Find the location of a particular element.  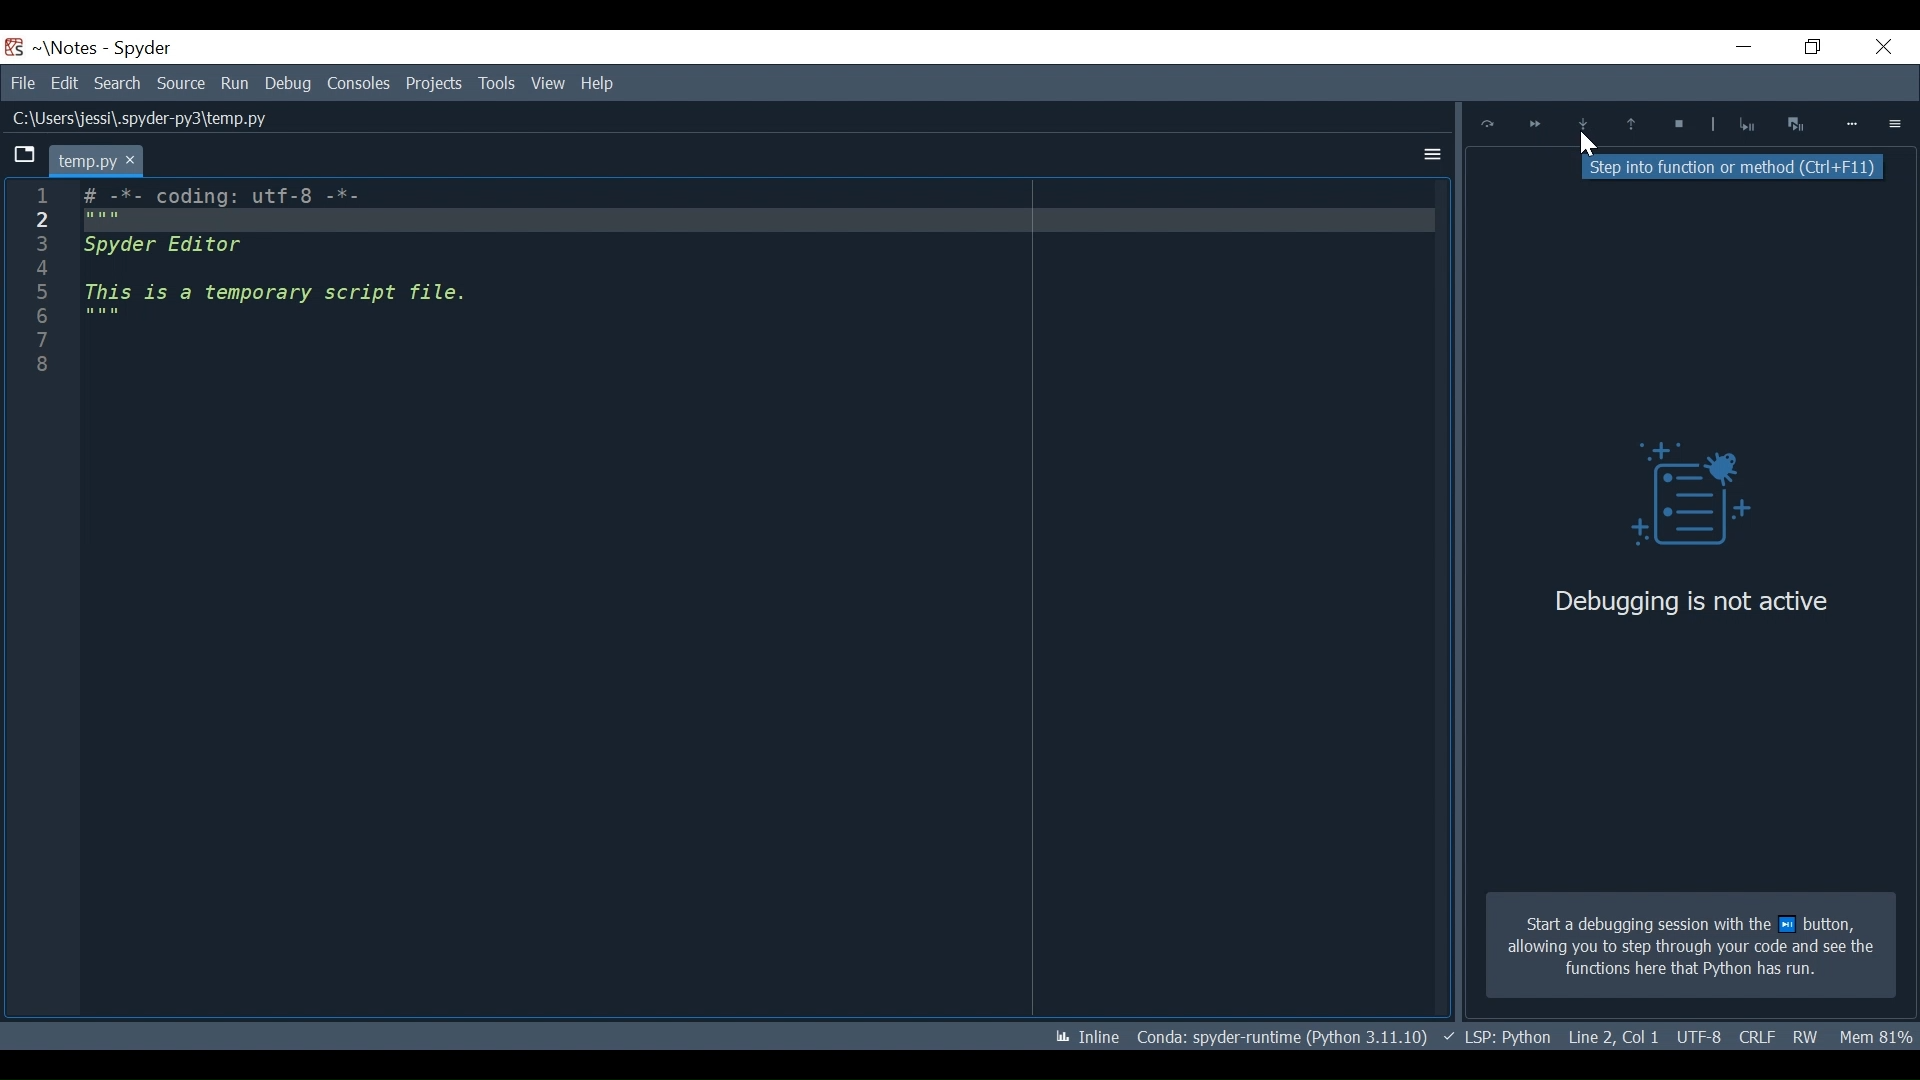

Tools is located at coordinates (436, 83).